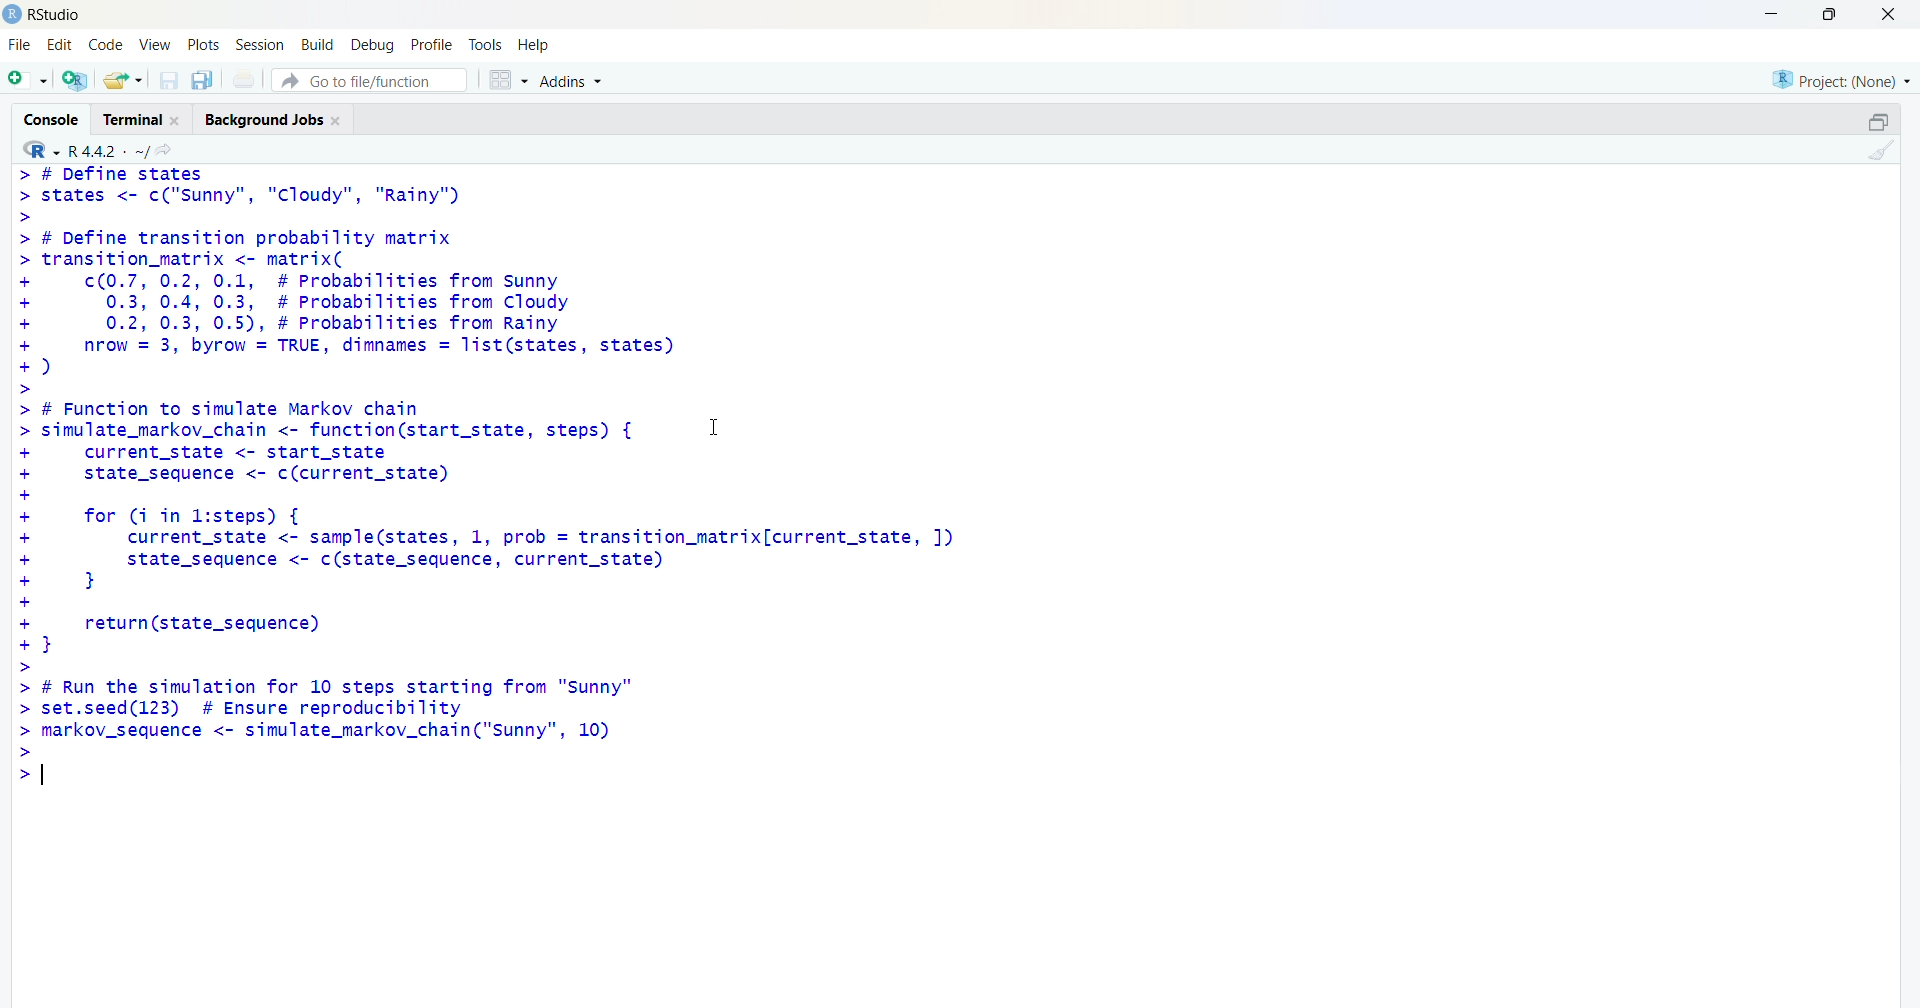 The image size is (1920, 1008). I want to click on edit, so click(61, 42).